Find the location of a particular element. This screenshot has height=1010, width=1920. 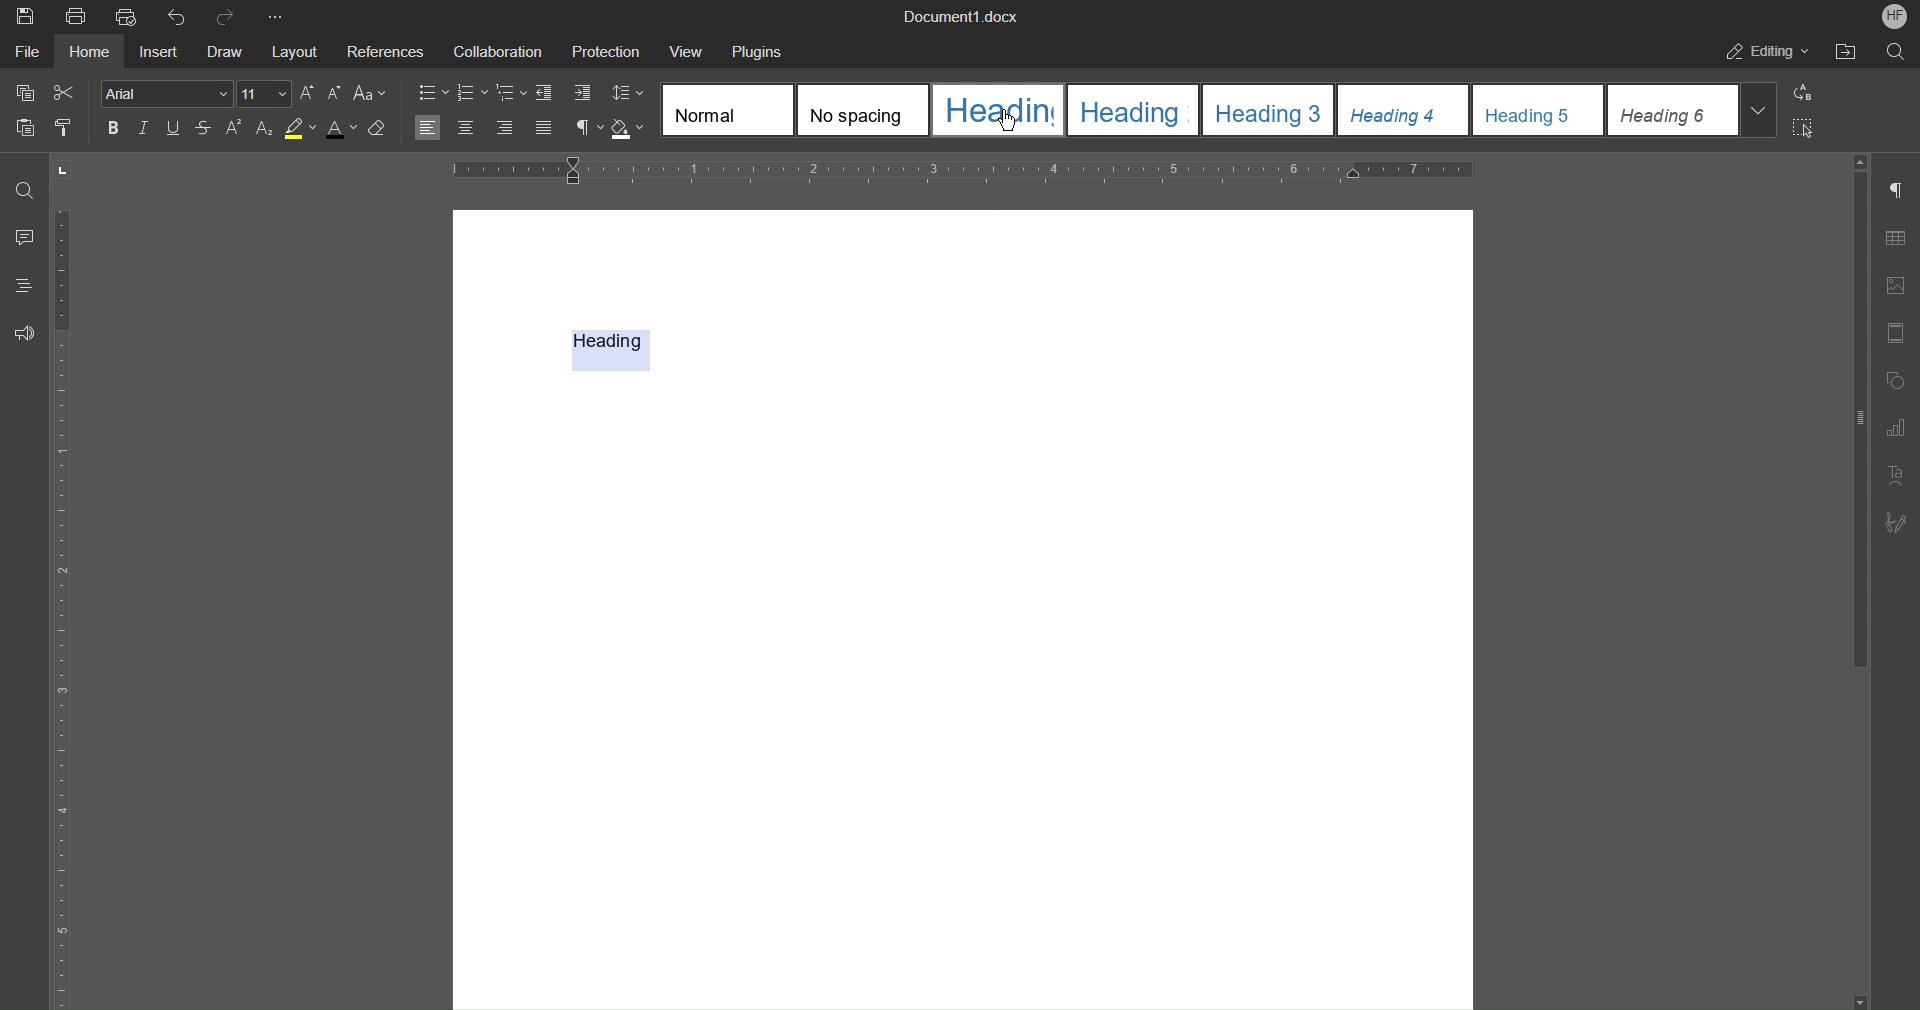

Text Art is located at coordinates (1896, 475).